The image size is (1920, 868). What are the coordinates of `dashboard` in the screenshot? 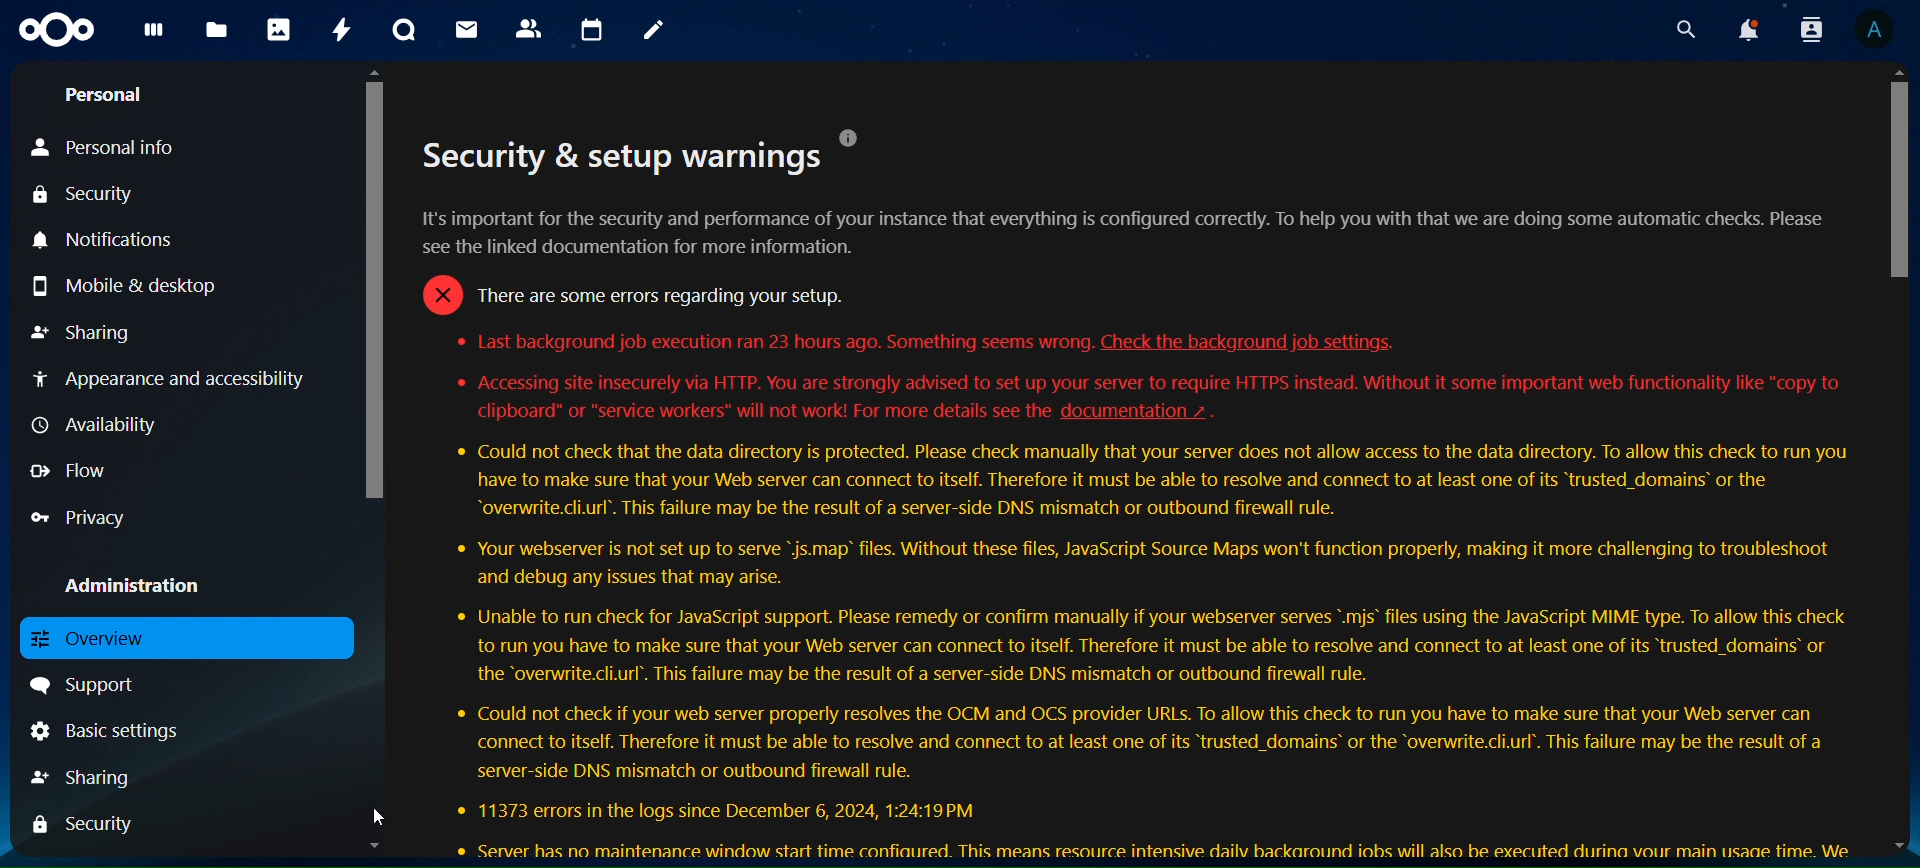 It's located at (152, 35).